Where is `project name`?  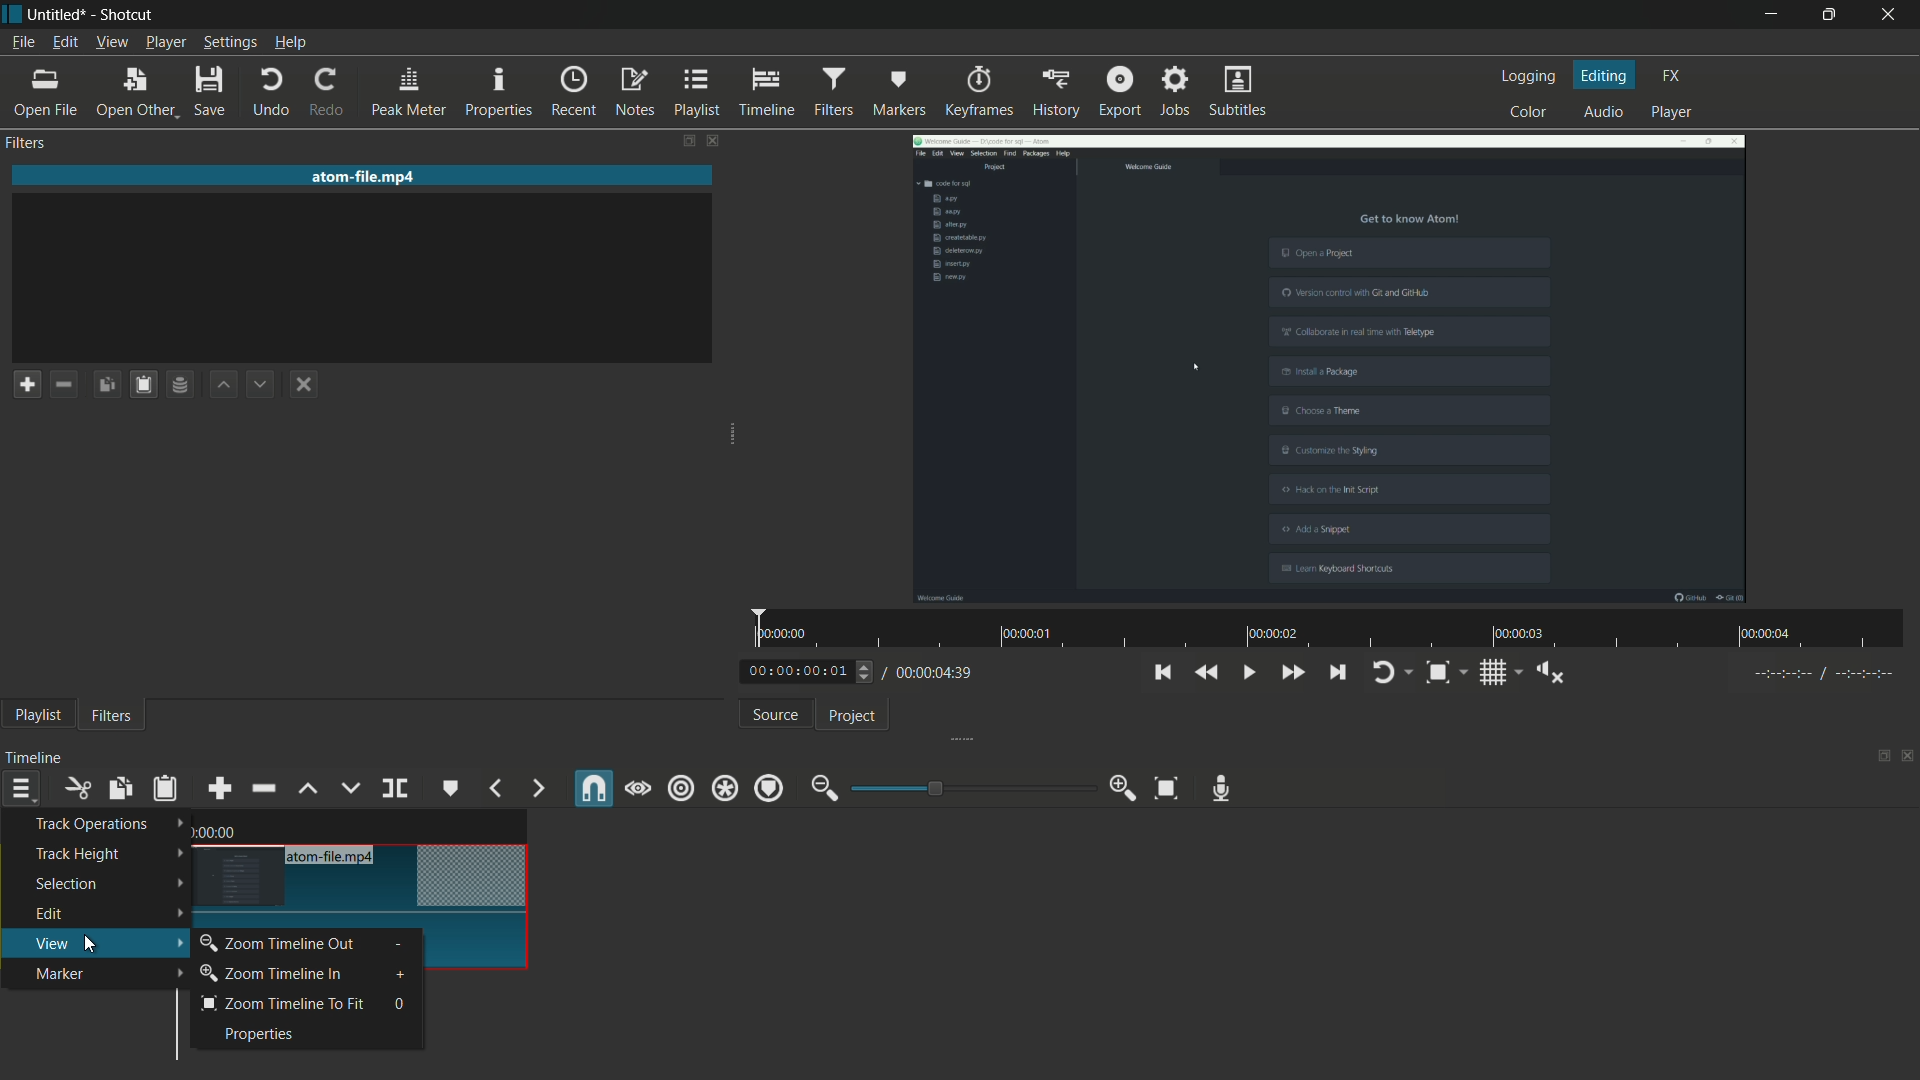
project name is located at coordinates (58, 15).